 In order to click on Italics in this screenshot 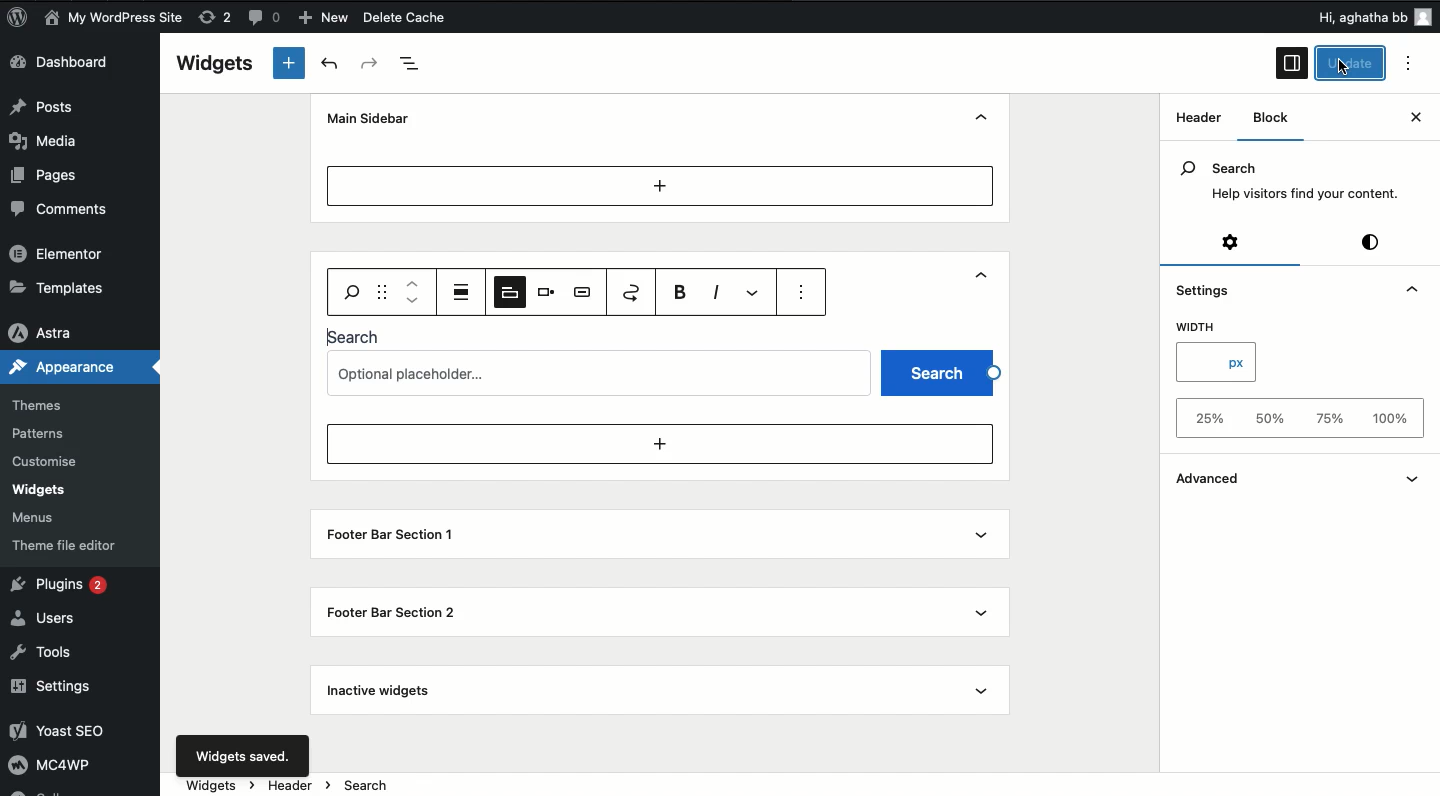, I will do `click(716, 290)`.